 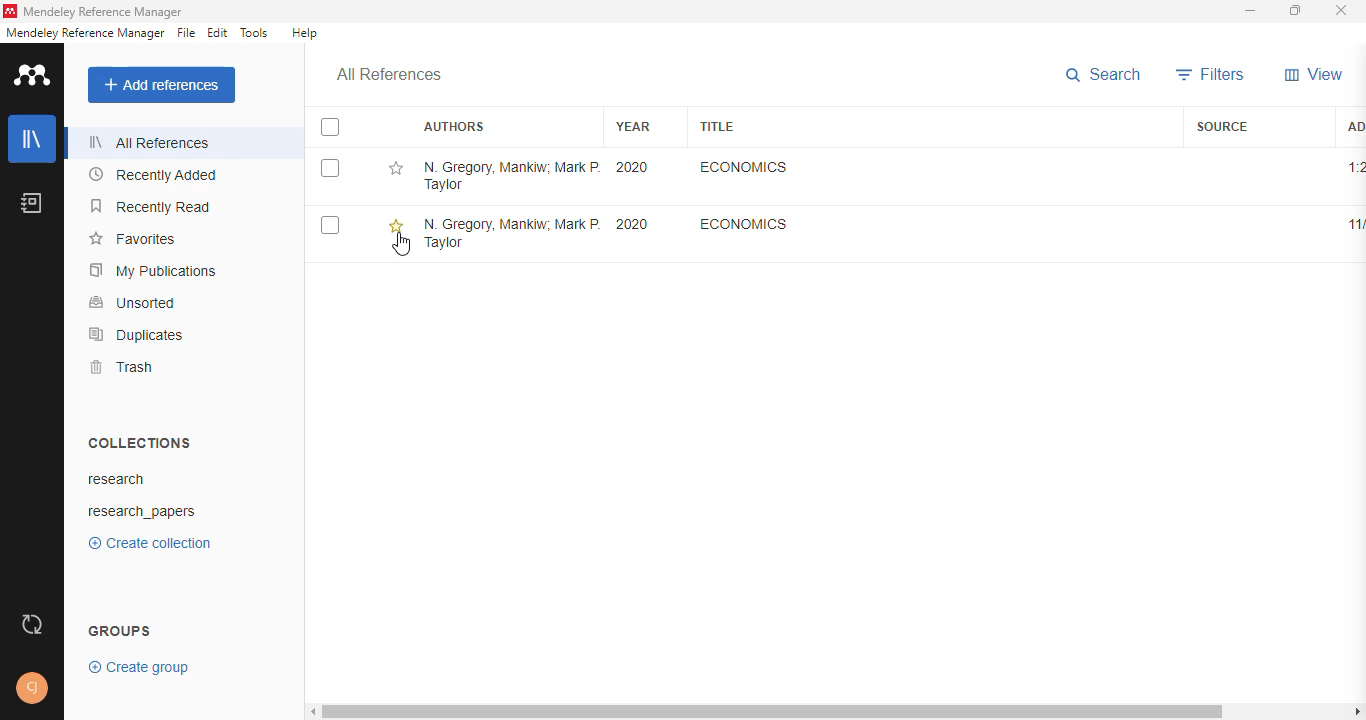 What do you see at coordinates (34, 623) in the screenshot?
I see `sync` at bounding box center [34, 623].